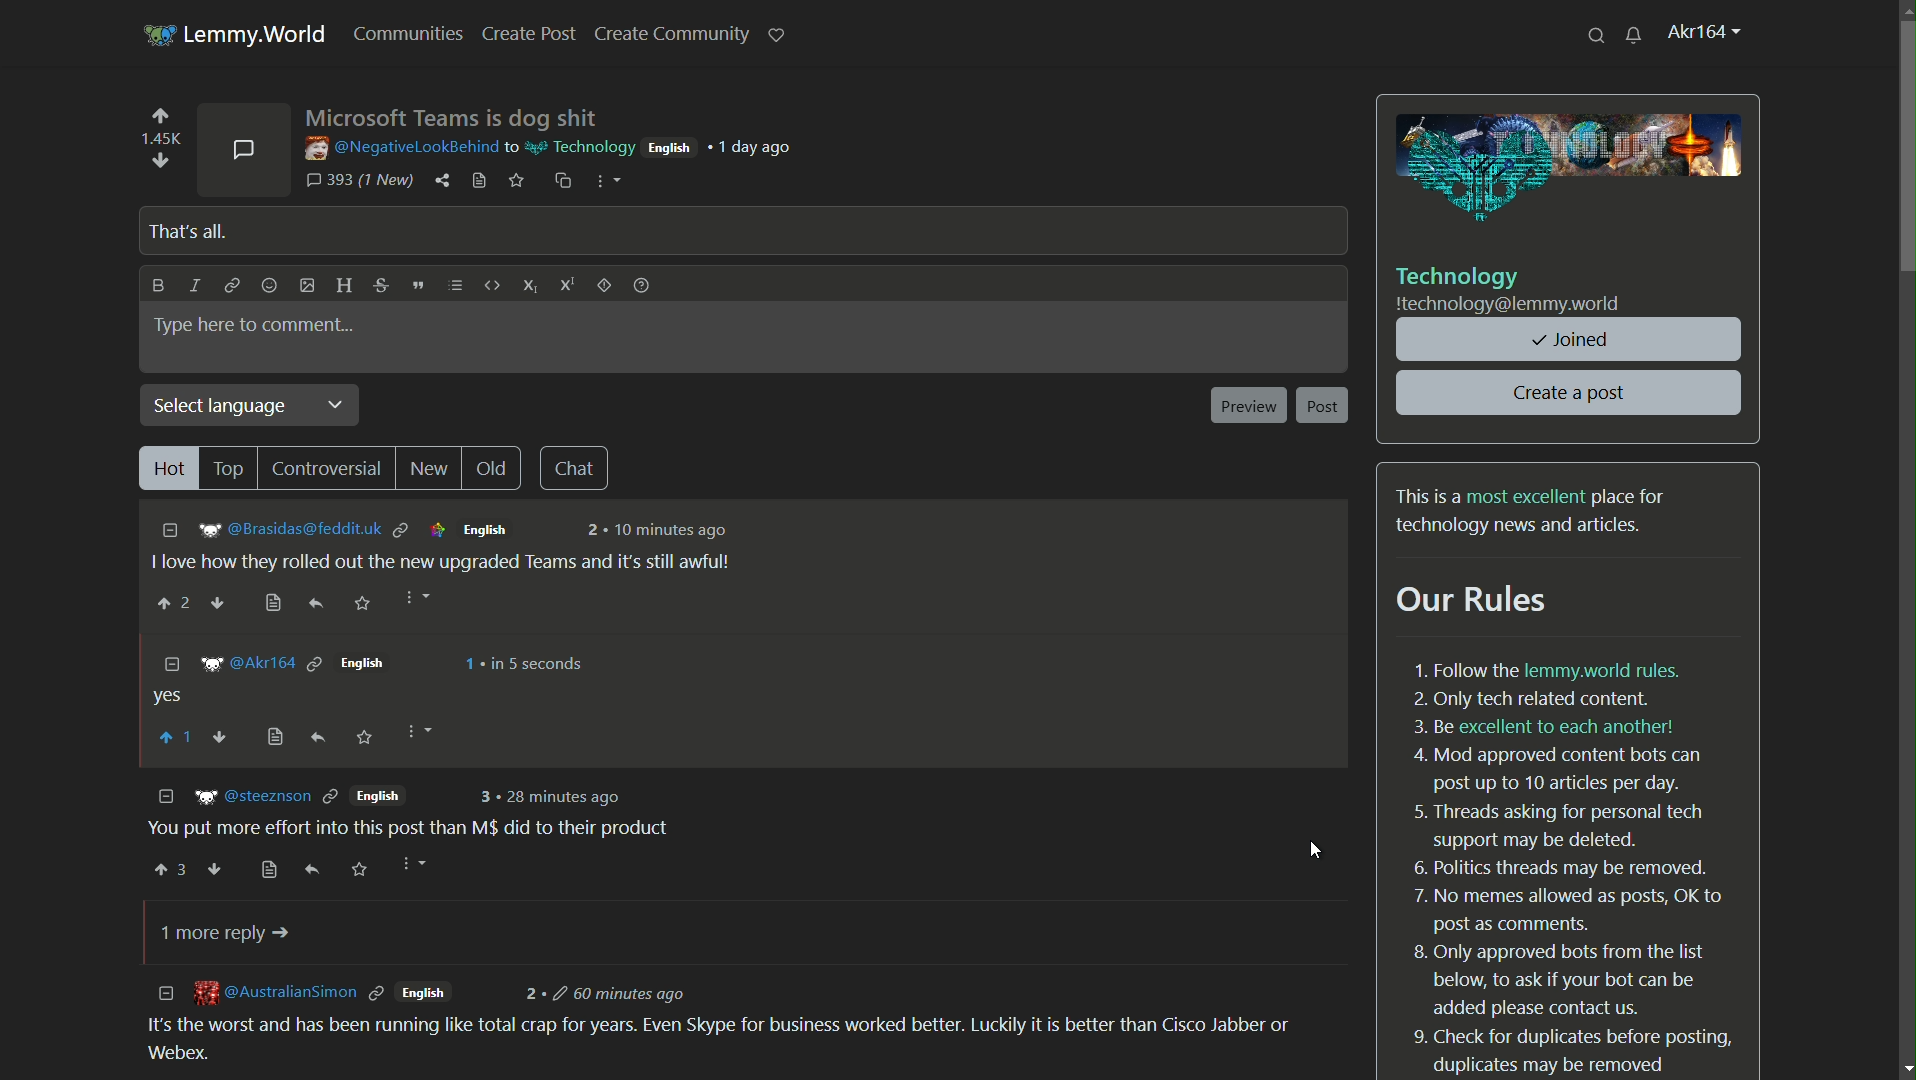 This screenshot has width=1916, height=1080. Describe the element at coordinates (457, 545) in the screenshot. I see `comment-1` at that location.